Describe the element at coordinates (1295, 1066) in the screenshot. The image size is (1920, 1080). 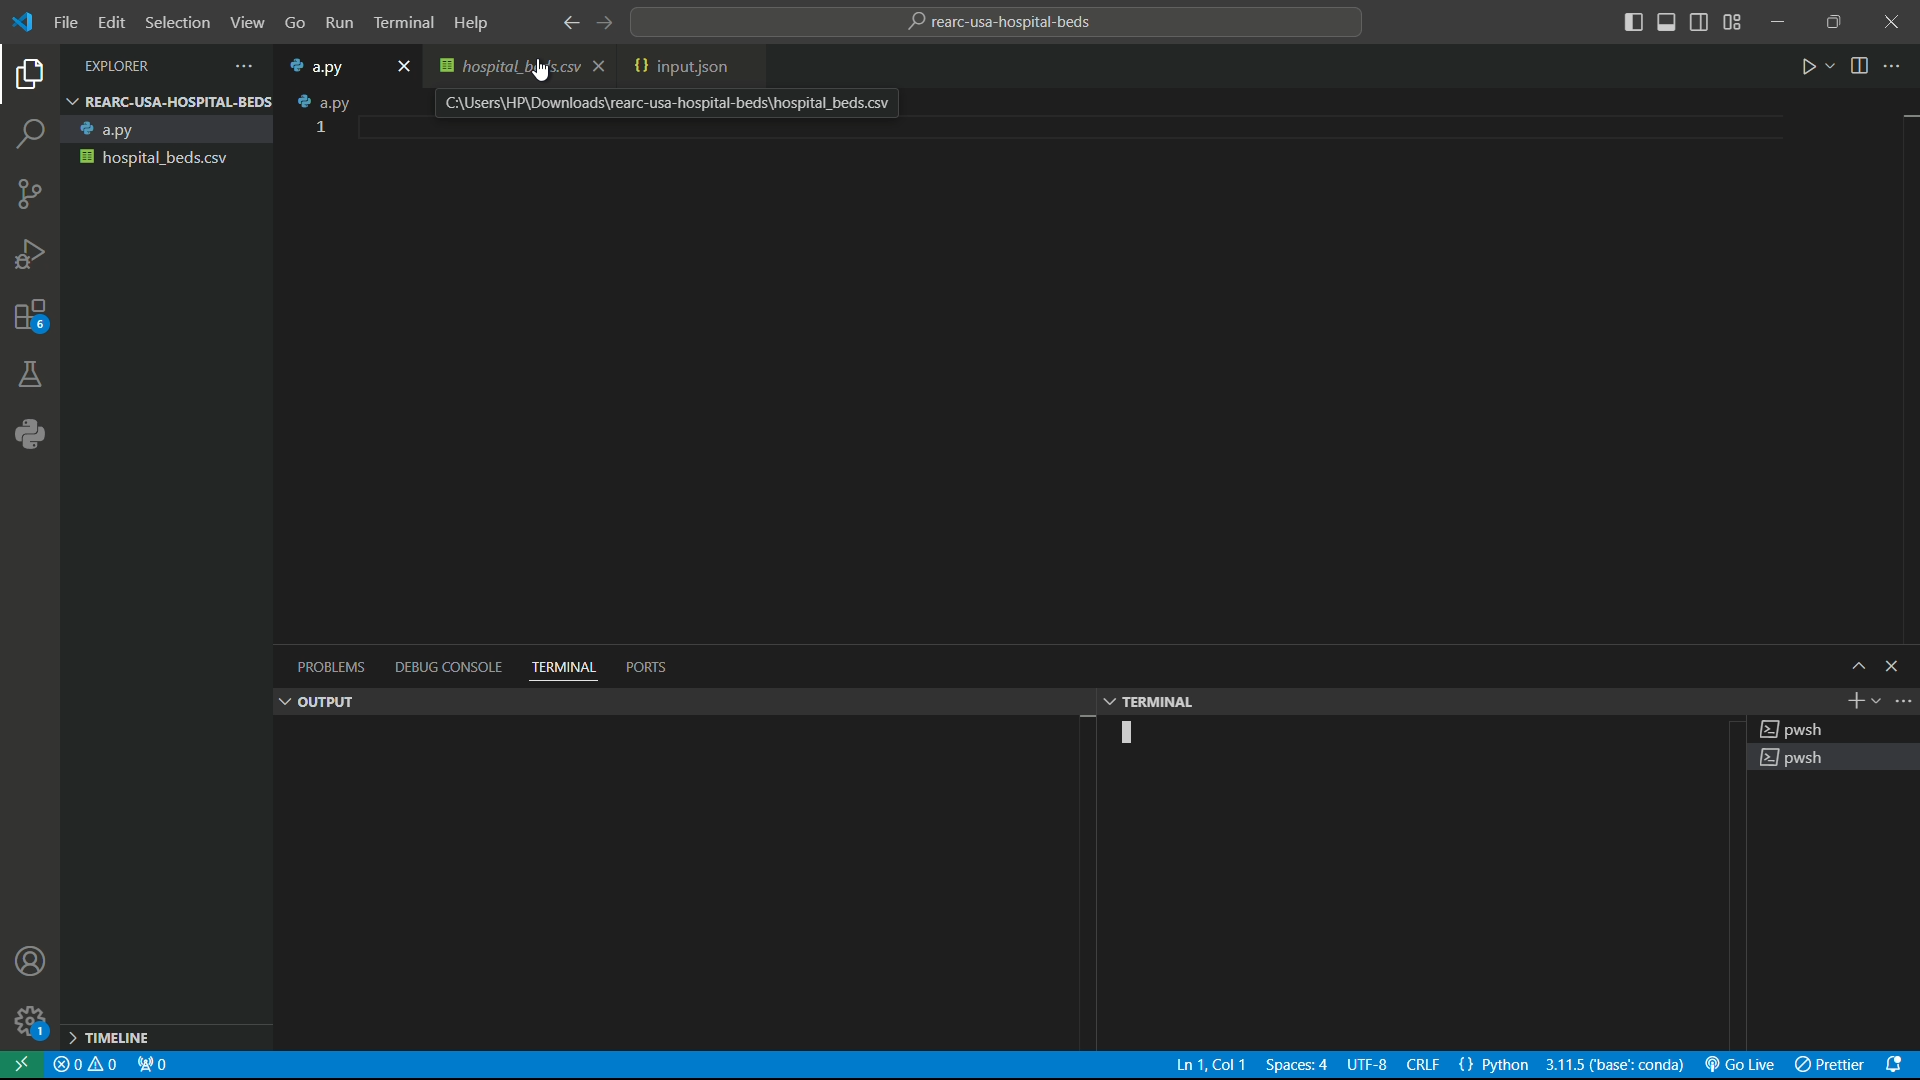
I see `select indentation` at that location.